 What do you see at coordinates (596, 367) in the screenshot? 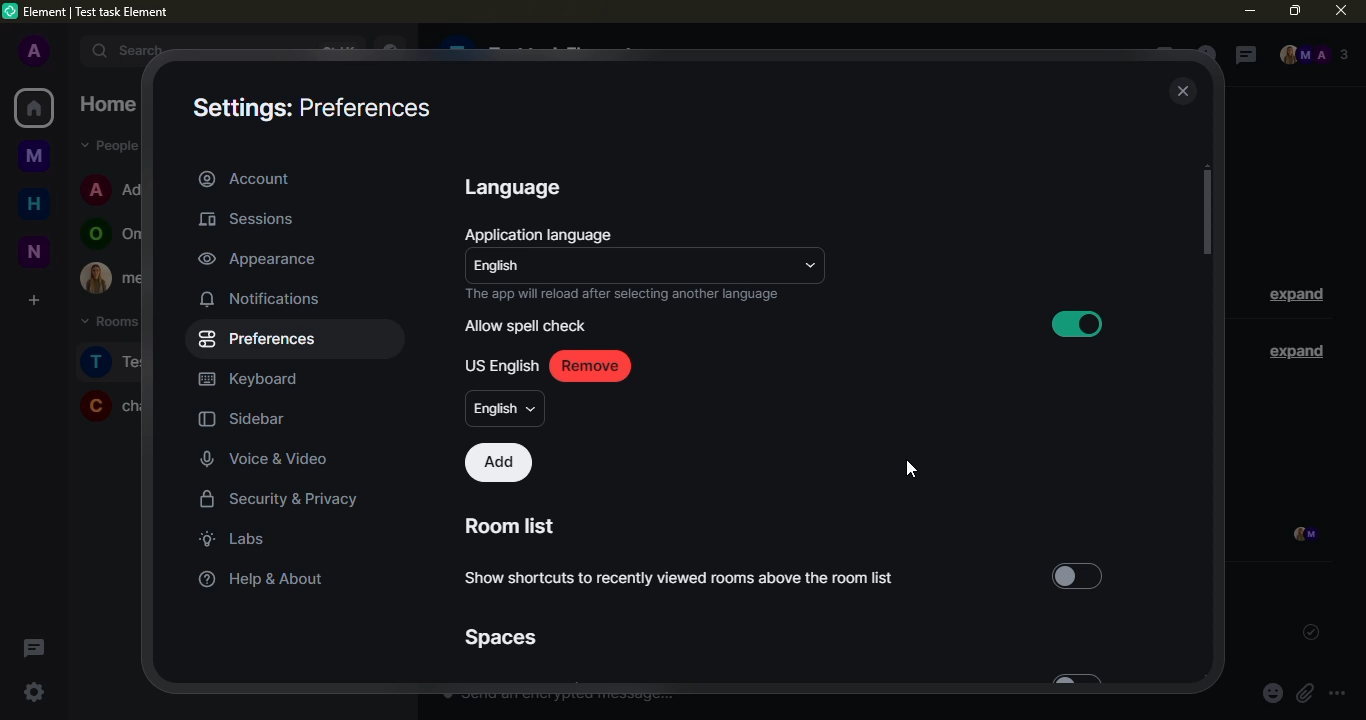
I see `remove` at bounding box center [596, 367].